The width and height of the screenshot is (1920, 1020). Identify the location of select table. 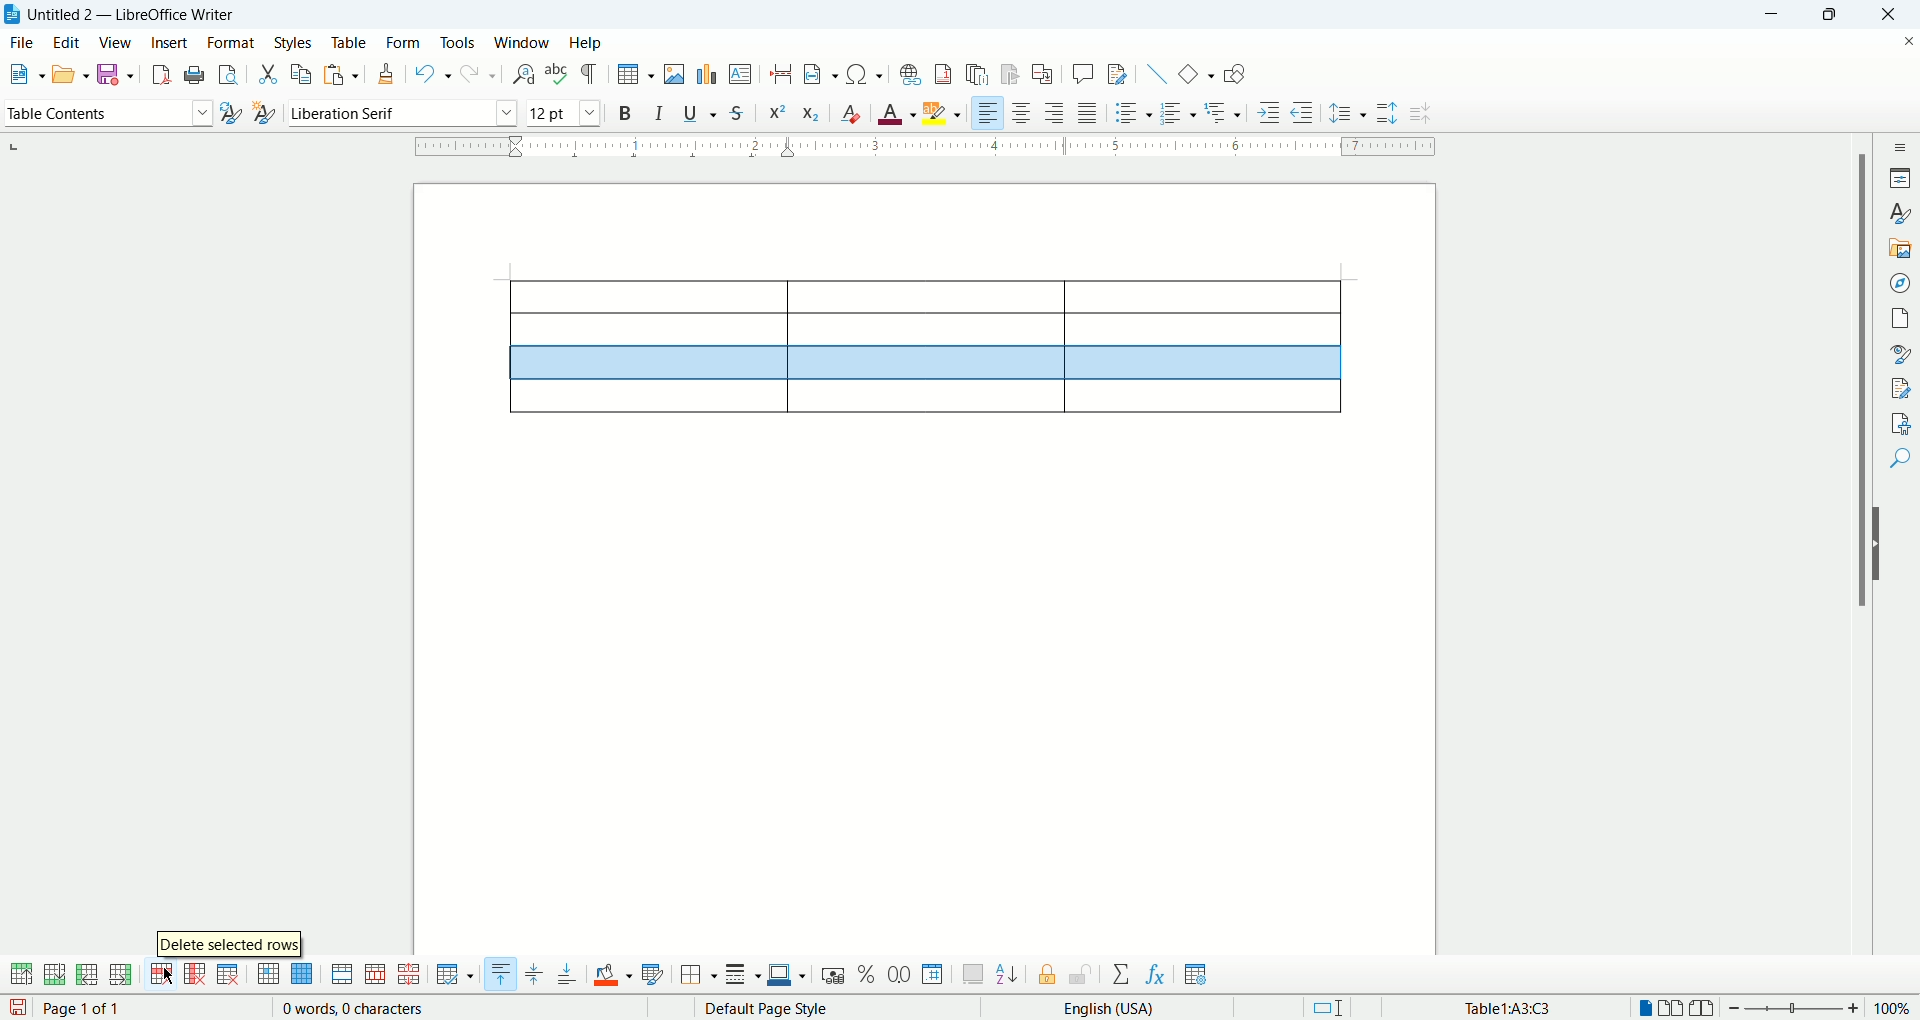
(302, 974).